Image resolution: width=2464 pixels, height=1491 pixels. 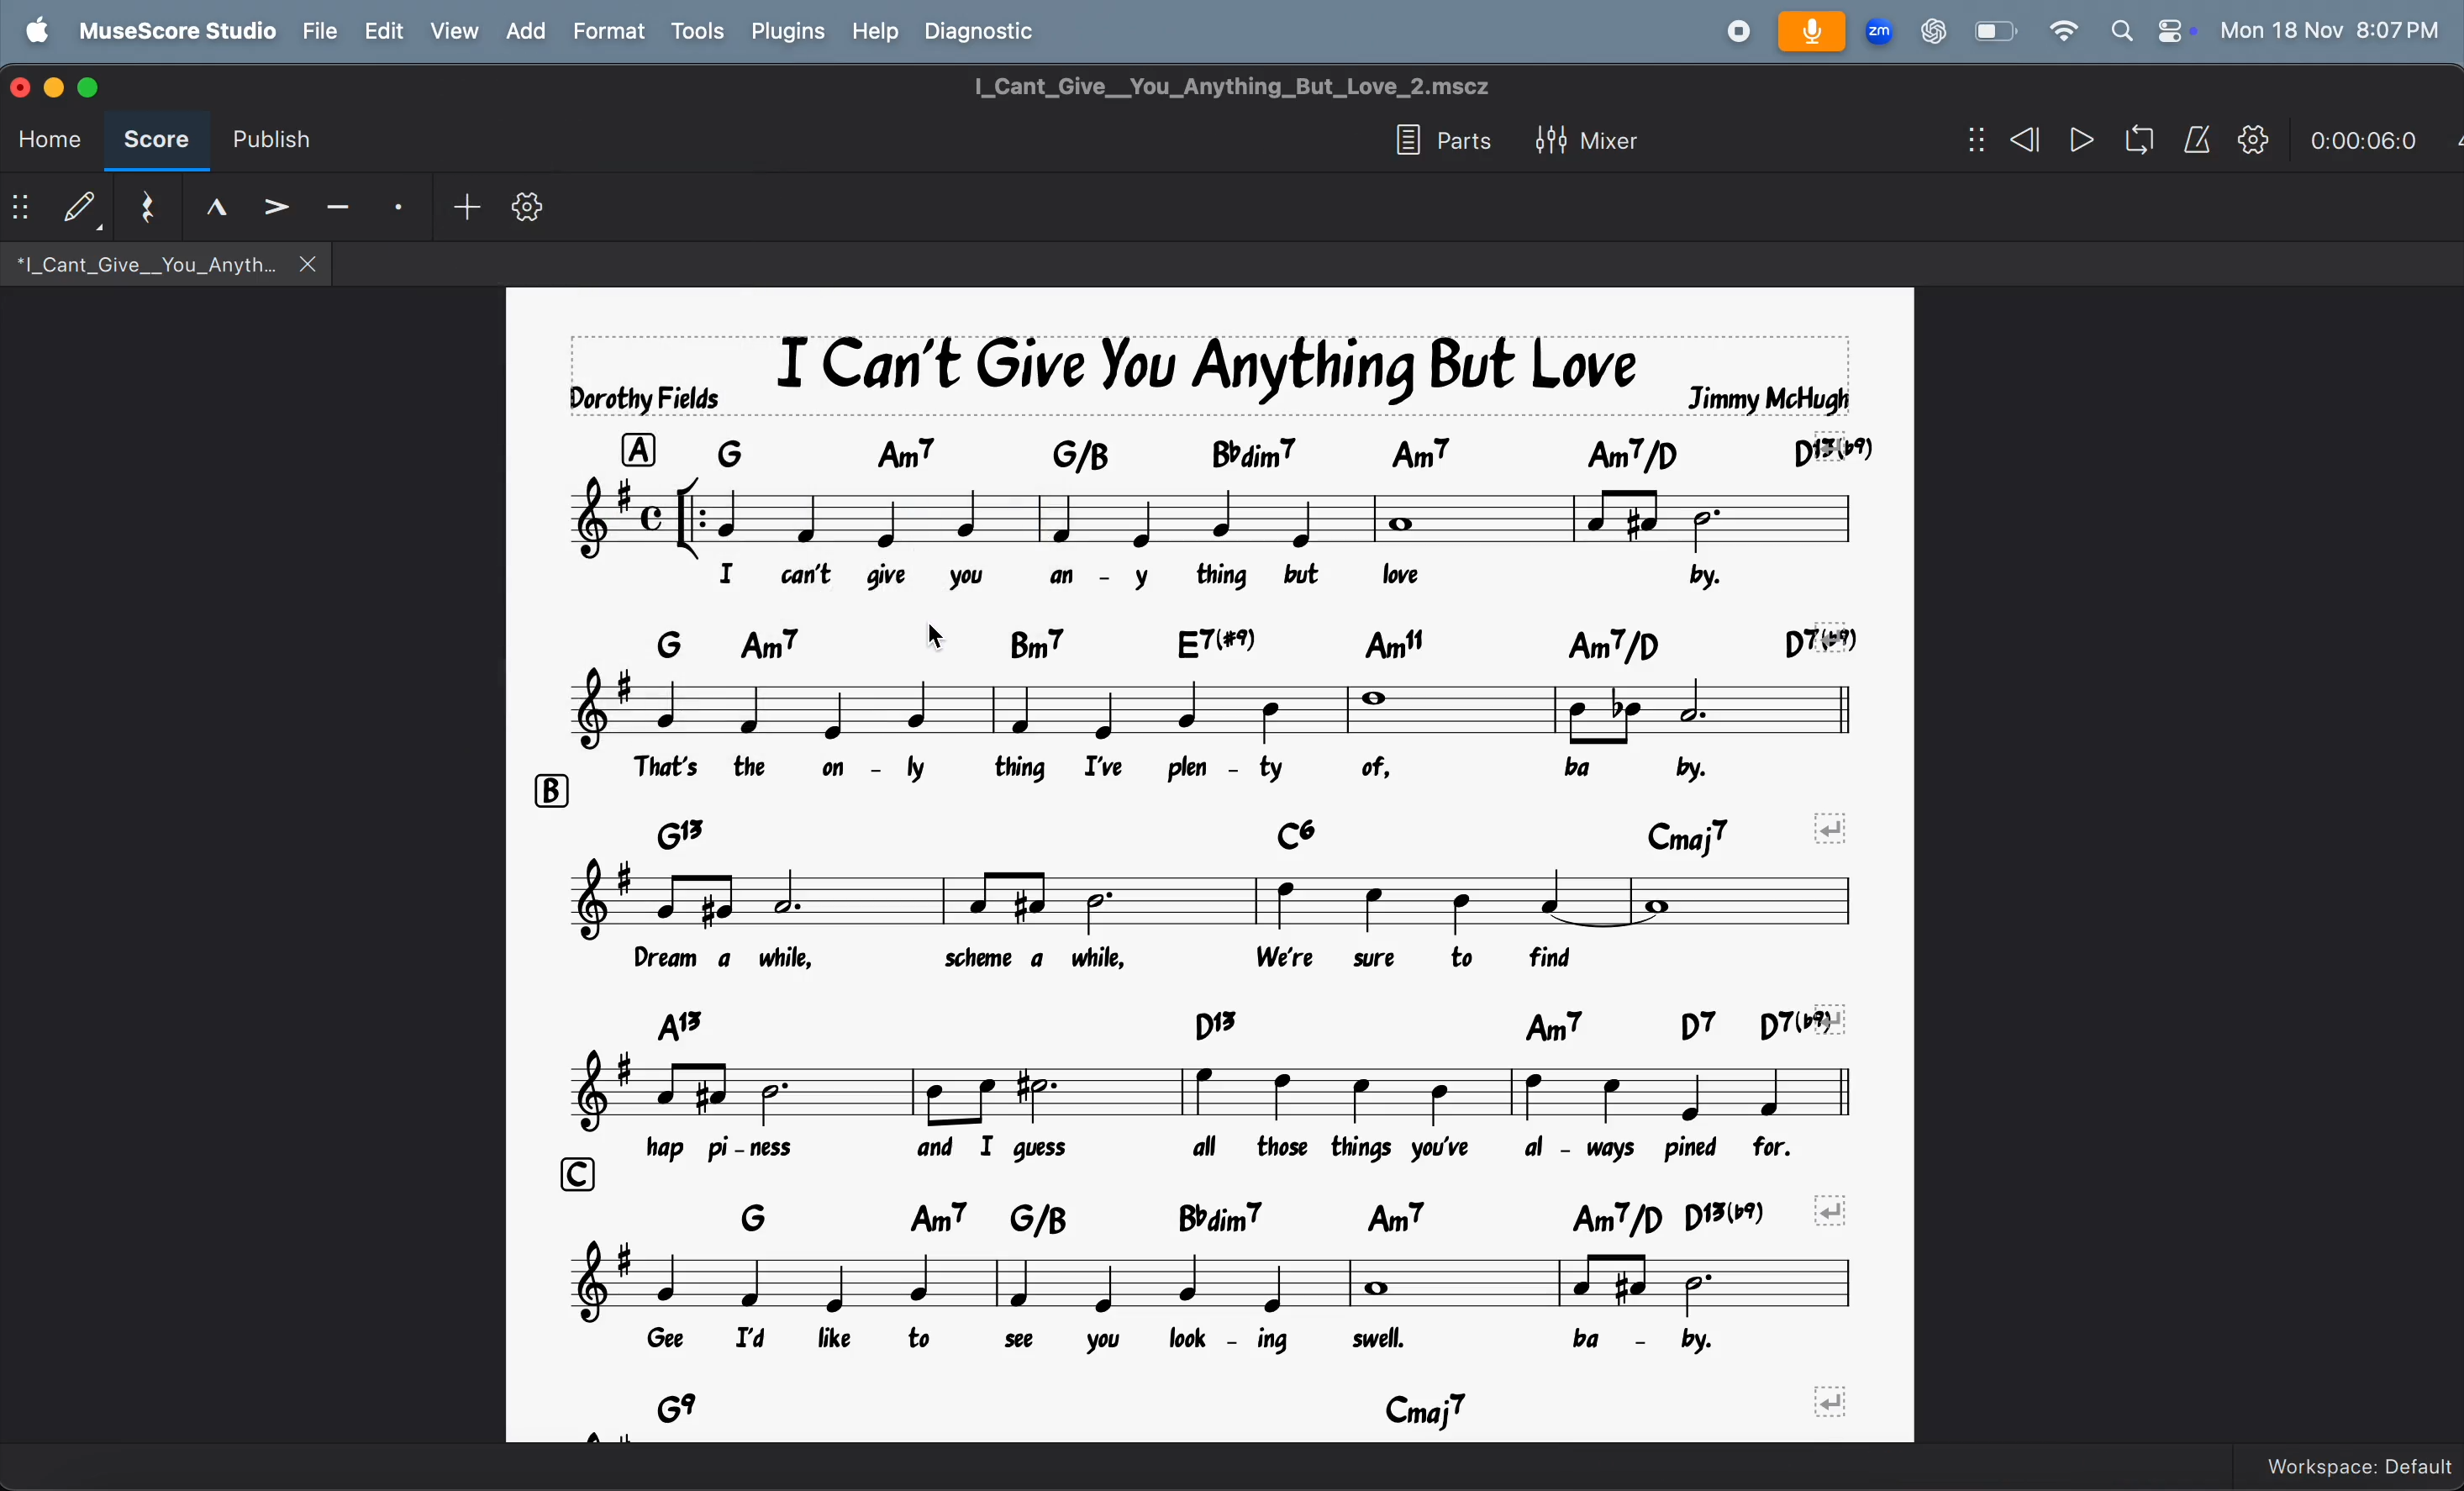 I want to click on chord symbol, so click(x=1209, y=449).